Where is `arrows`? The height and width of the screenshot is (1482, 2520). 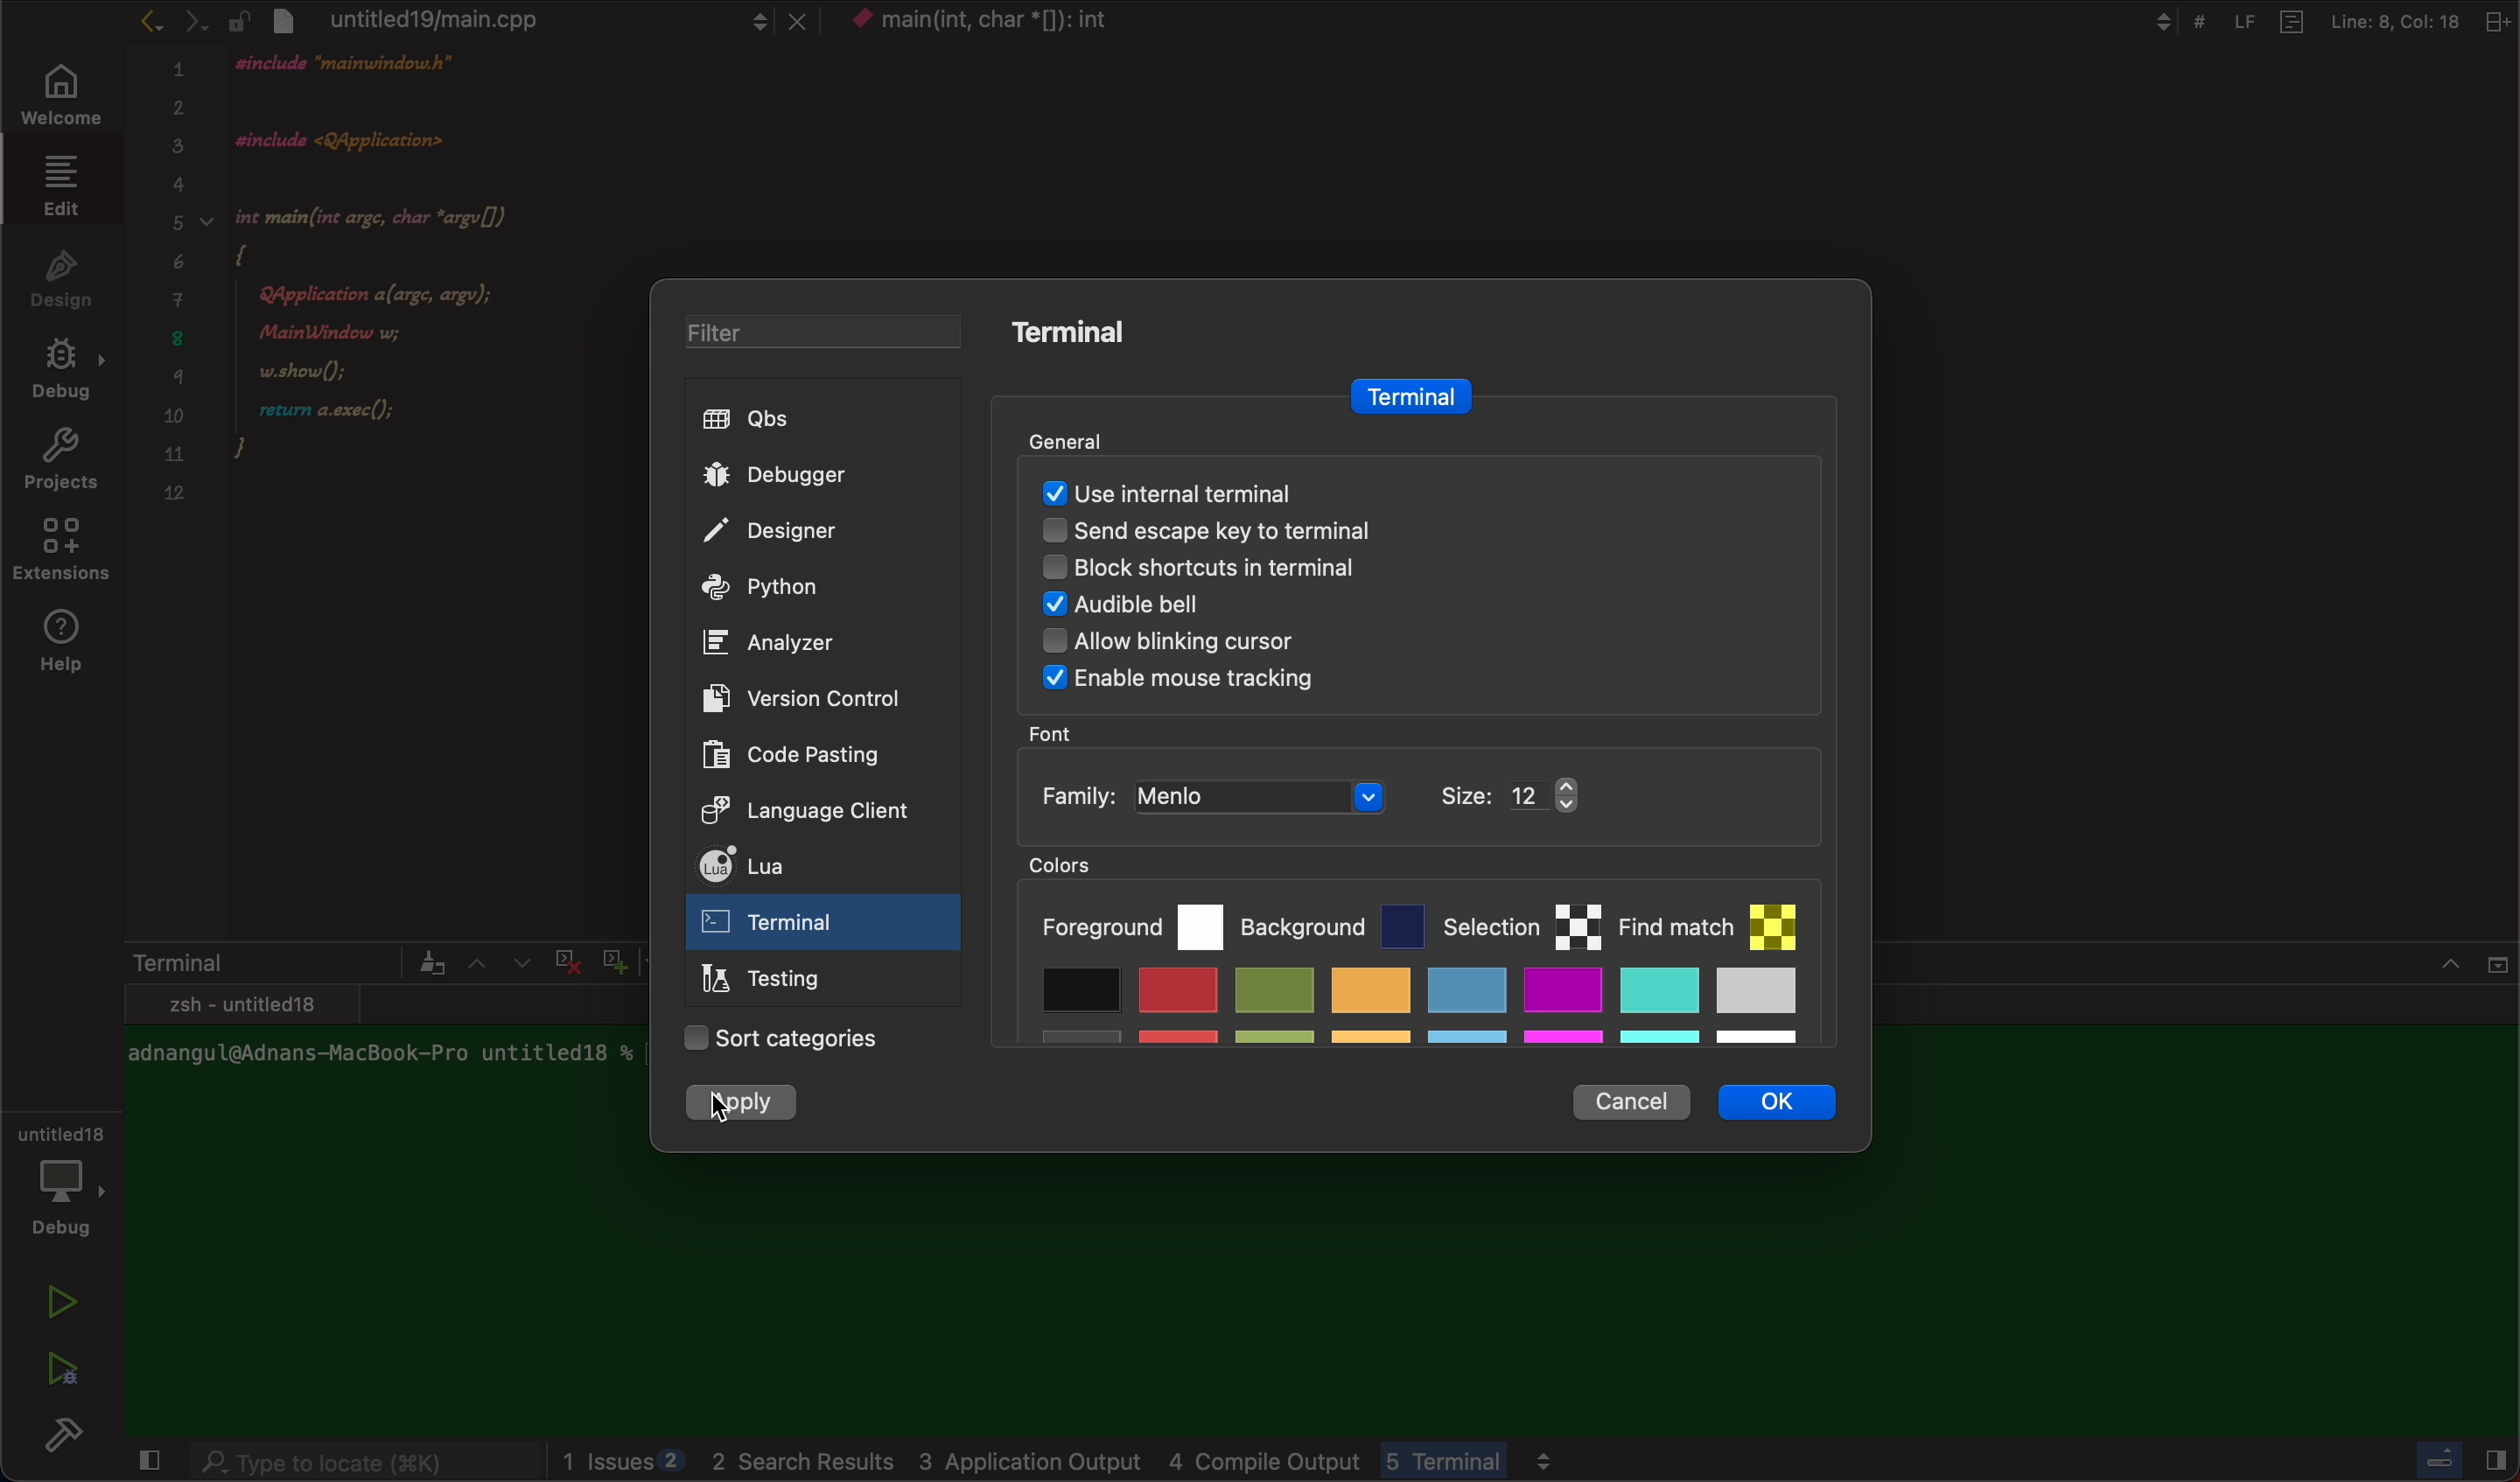 arrows is located at coordinates (497, 962).